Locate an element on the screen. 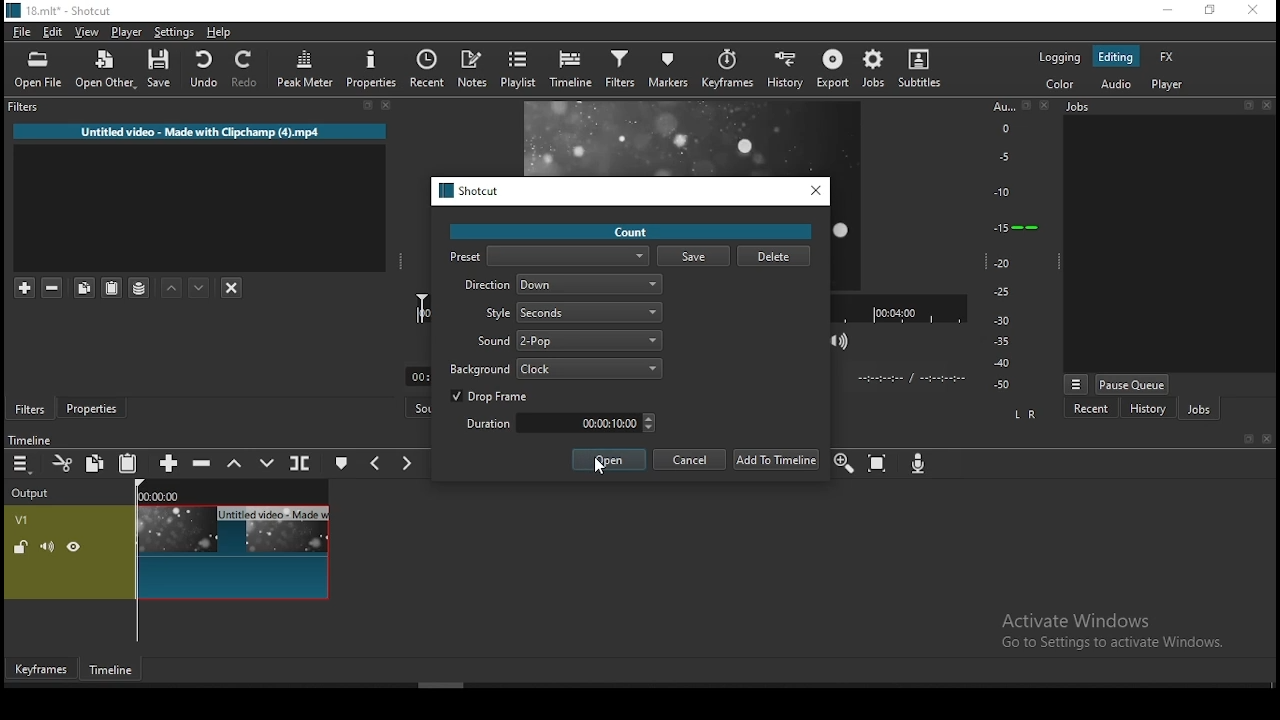  markers is located at coordinates (667, 68).